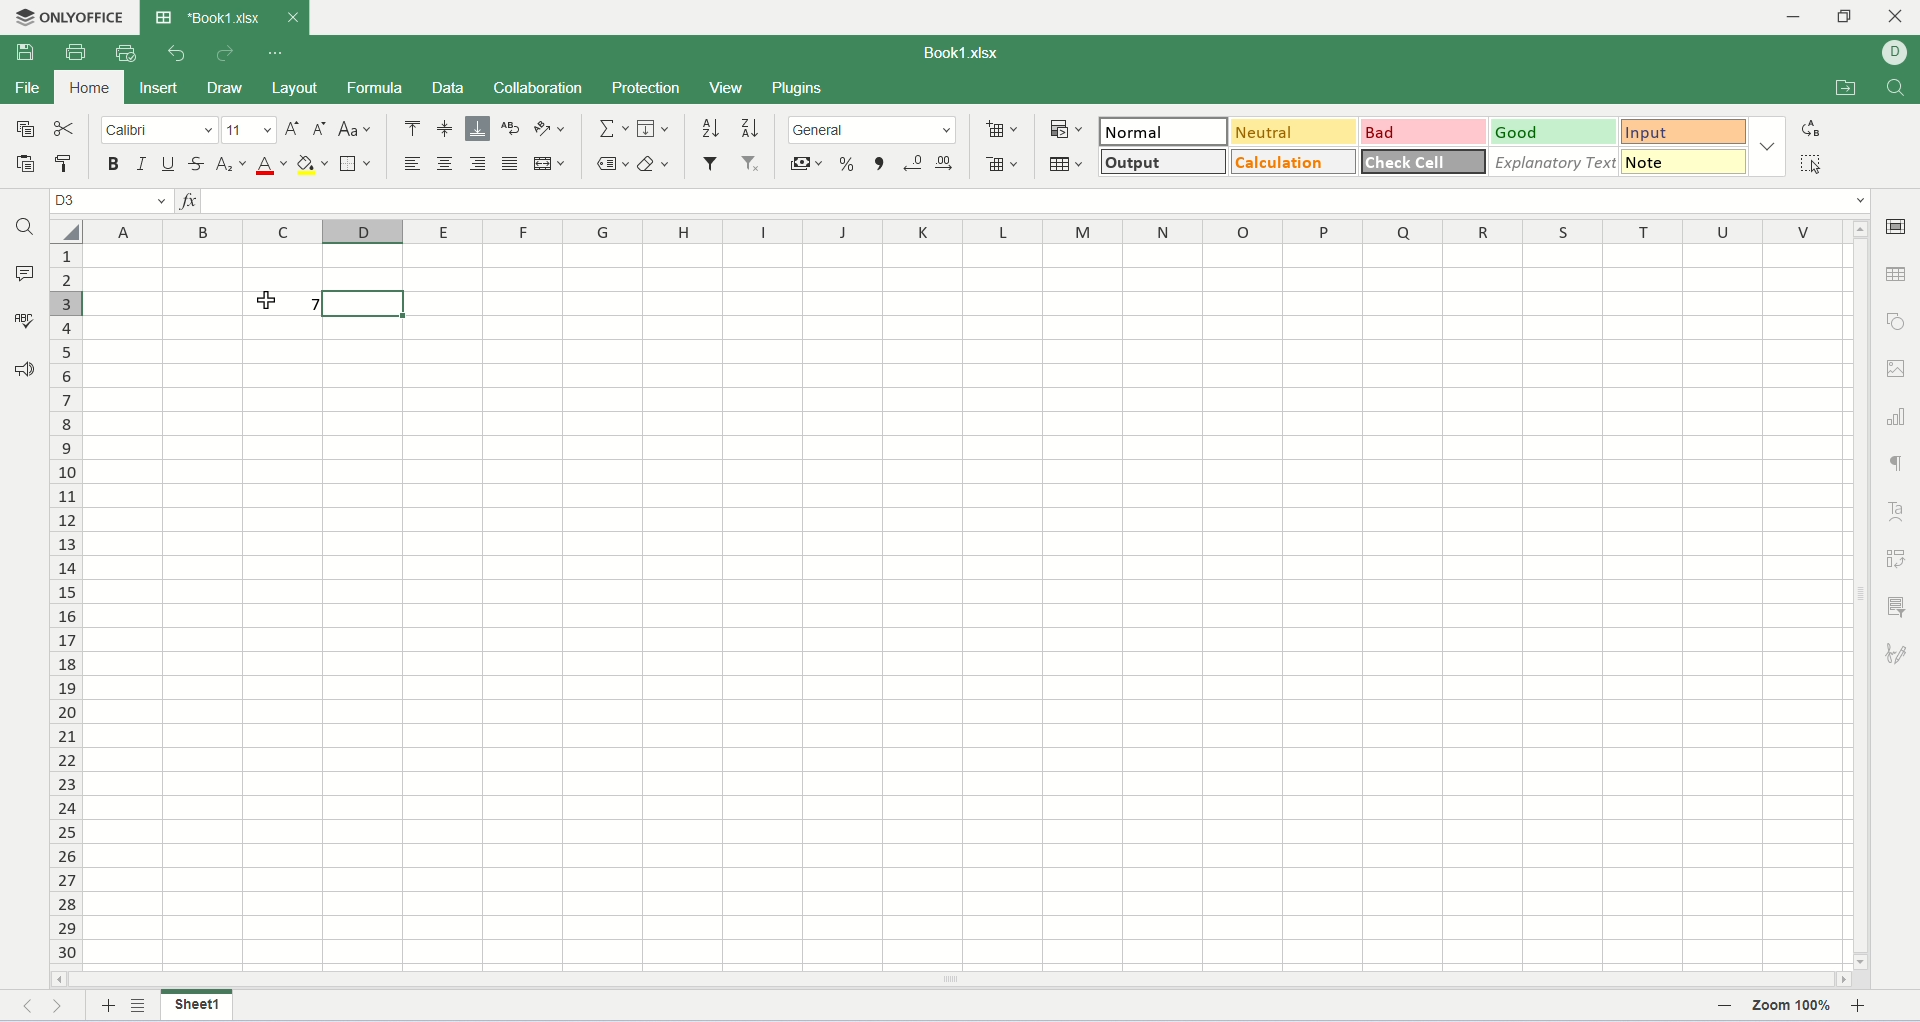 Image resolution: width=1920 pixels, height=1022 pixels. Describe the element at coordinates (1004, 128) in the screenshot. I see `insert cell` at that location.